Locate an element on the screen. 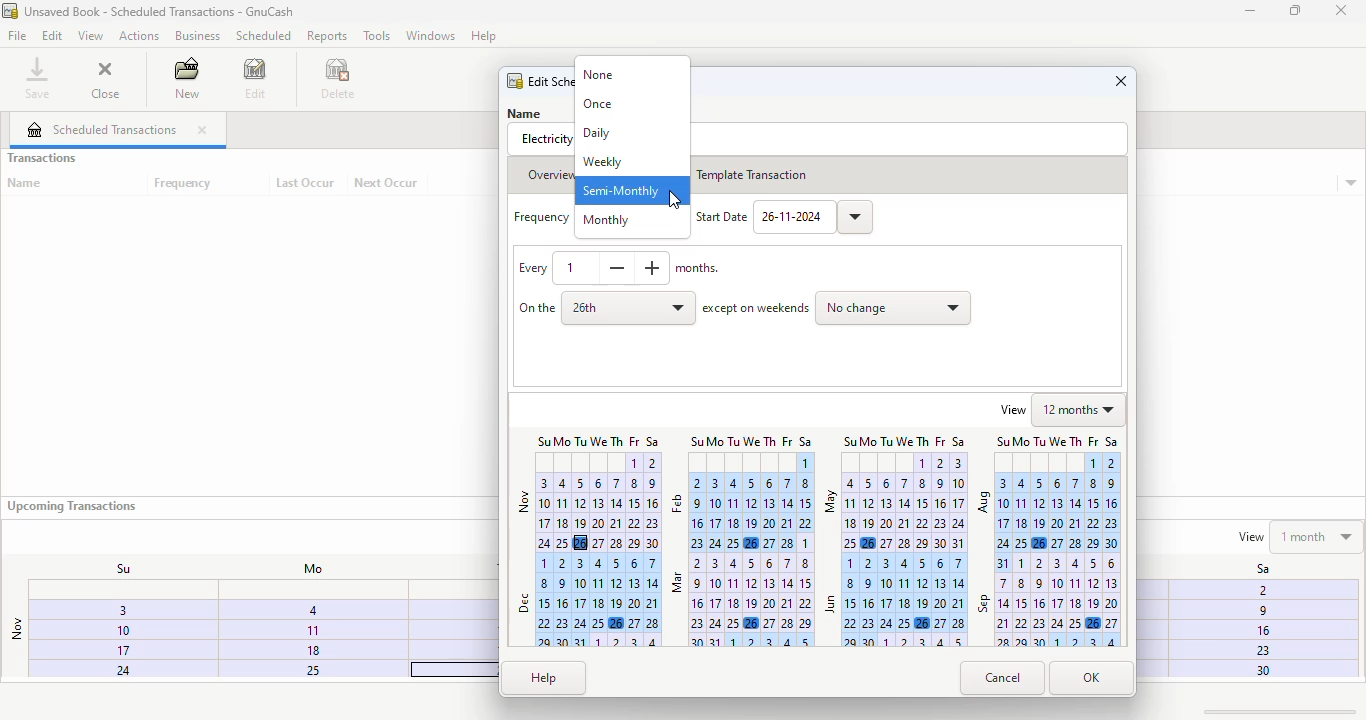  scroll is located at coordinates (1277, 711).